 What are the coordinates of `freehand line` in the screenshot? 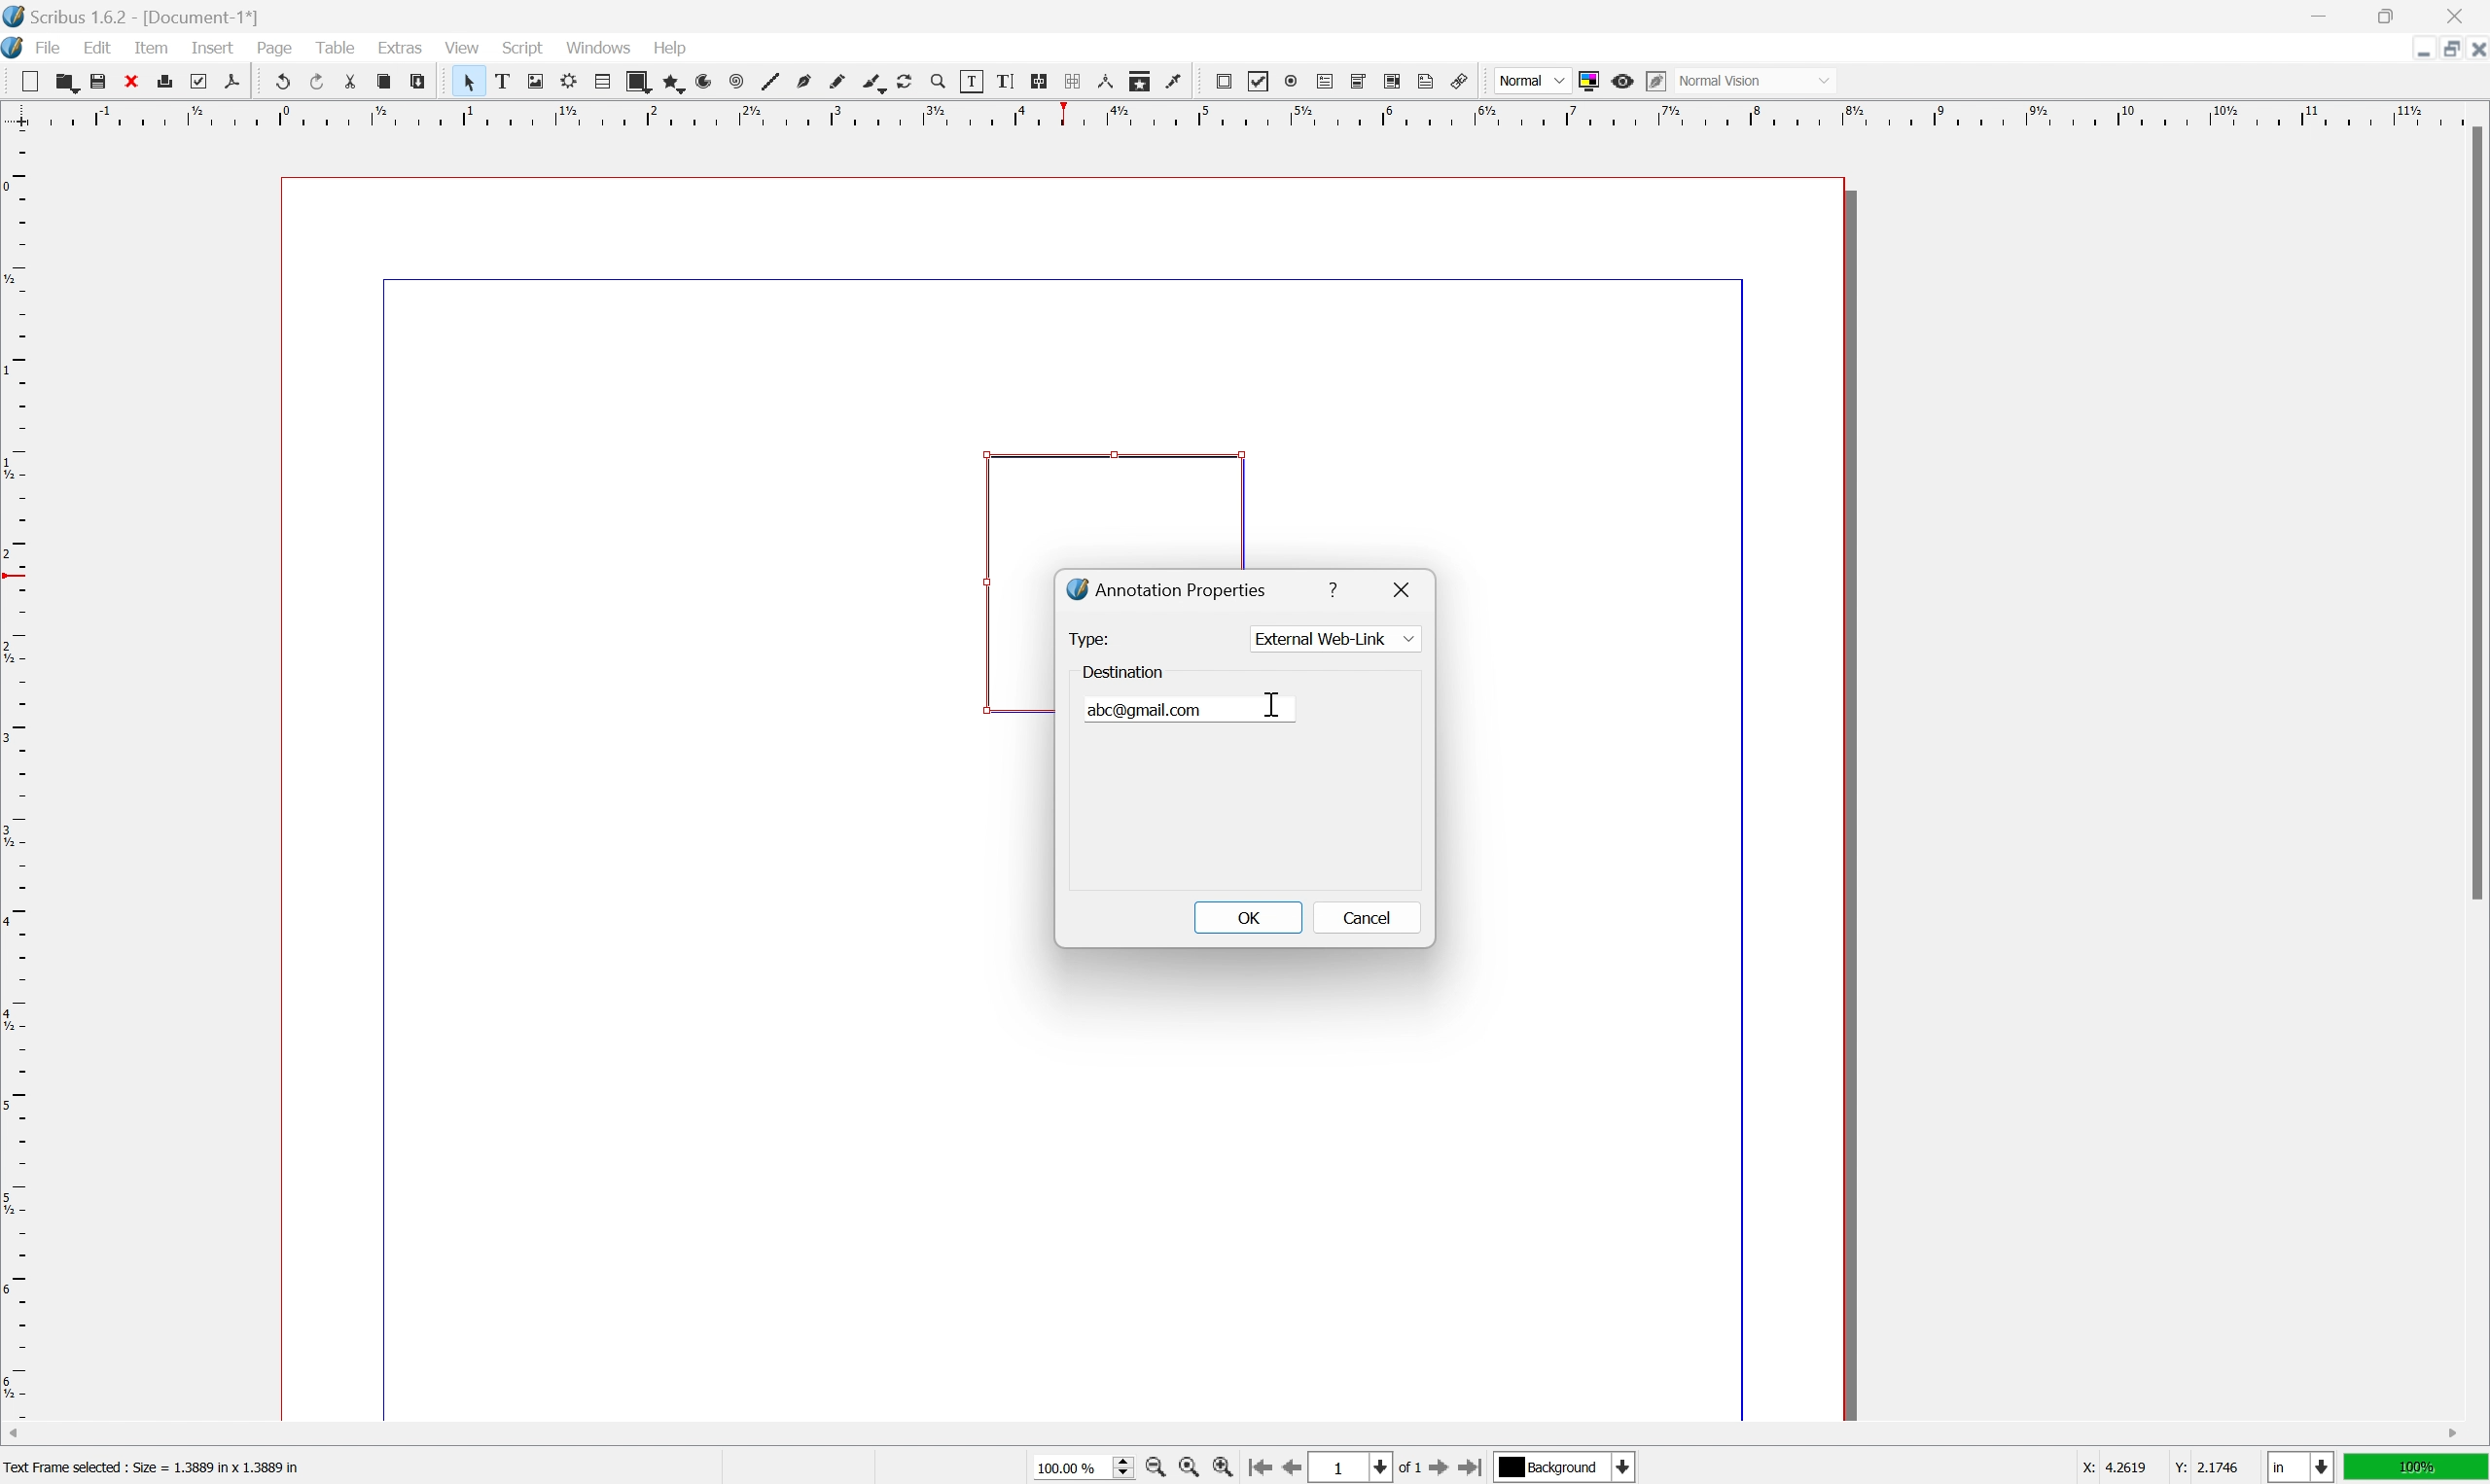 It's located at (837, 83).